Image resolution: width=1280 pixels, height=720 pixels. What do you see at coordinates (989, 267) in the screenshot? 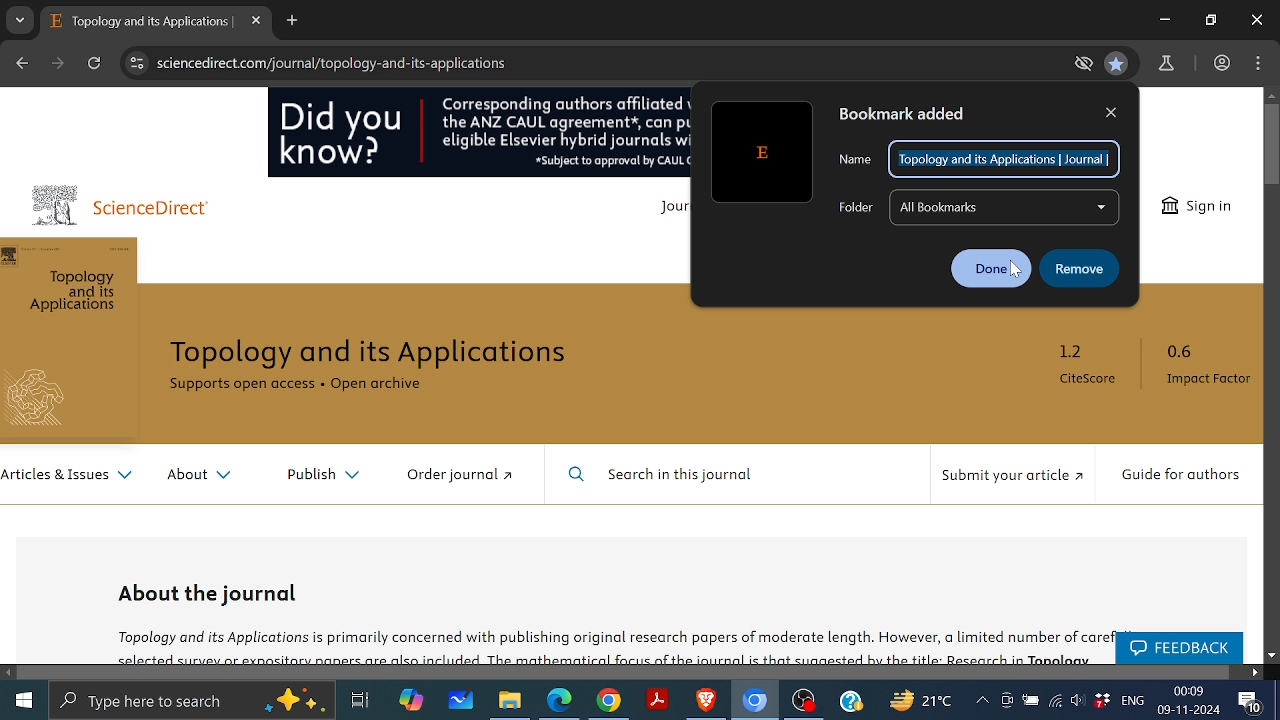
I see `Done` at bounding box center [989, 267].